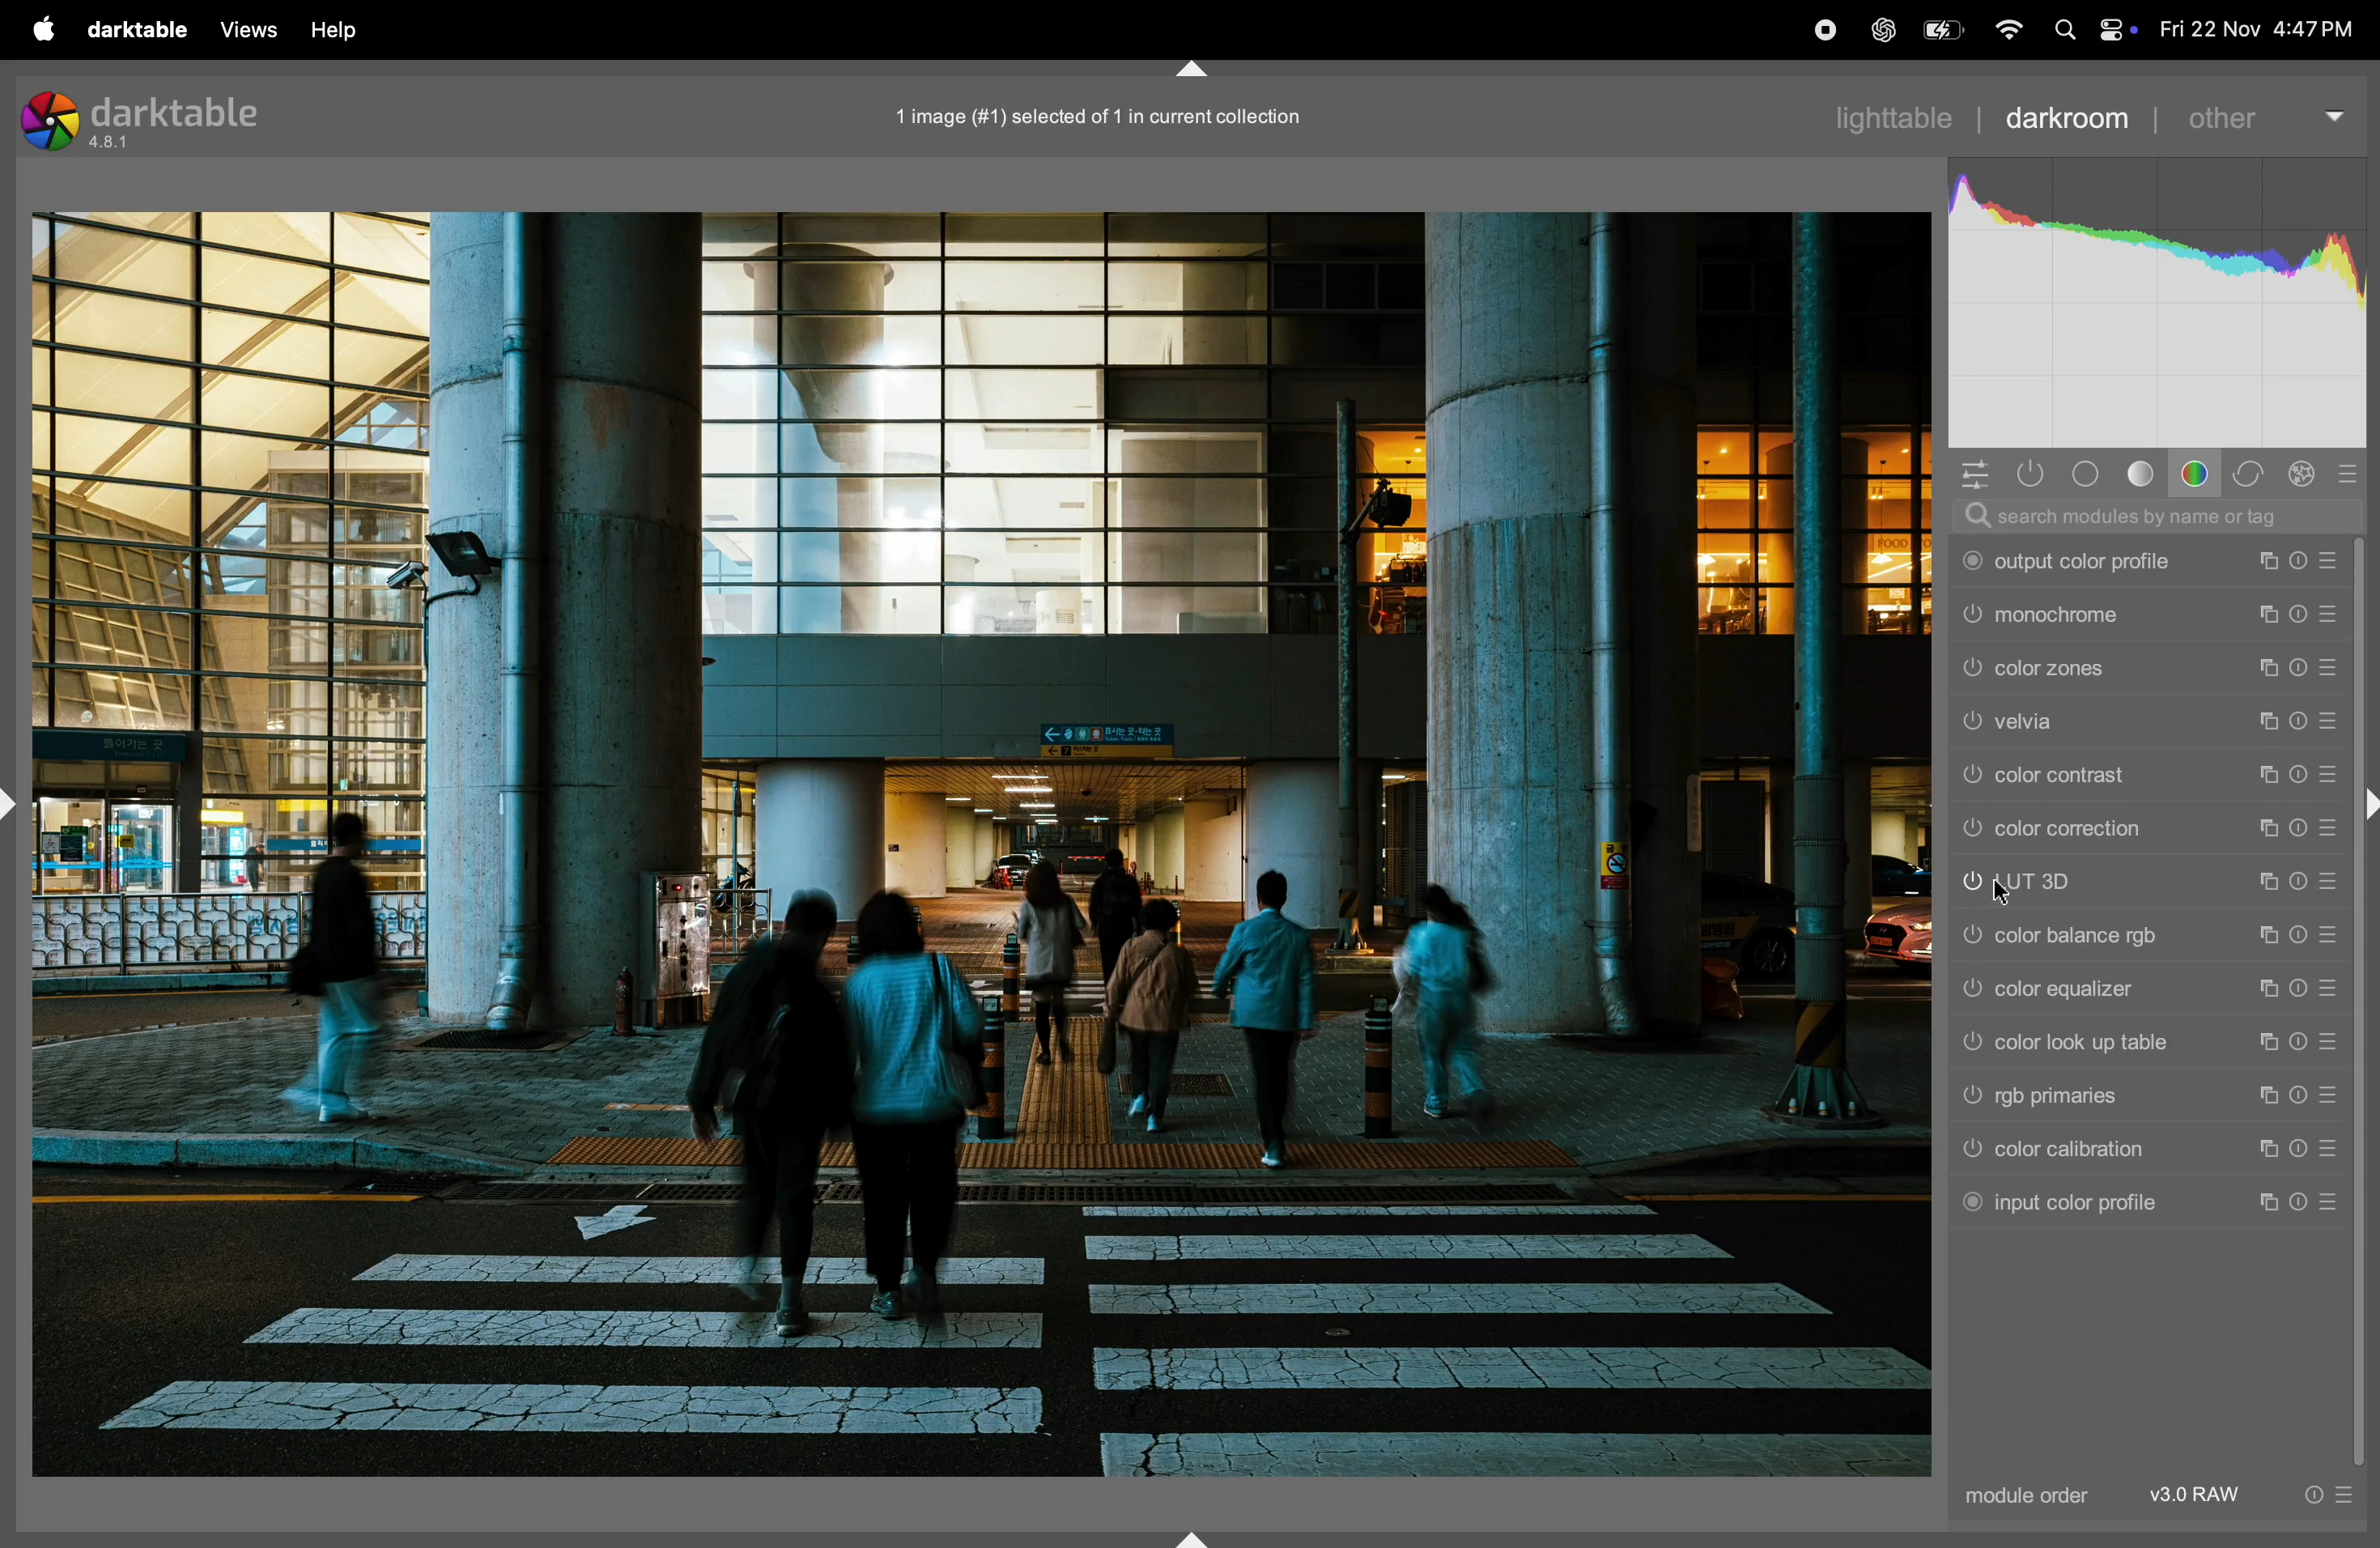  What do you see at coordinates (2300, 775) in the screenshot?
I see `reset` at bounding box center [2300, 775].